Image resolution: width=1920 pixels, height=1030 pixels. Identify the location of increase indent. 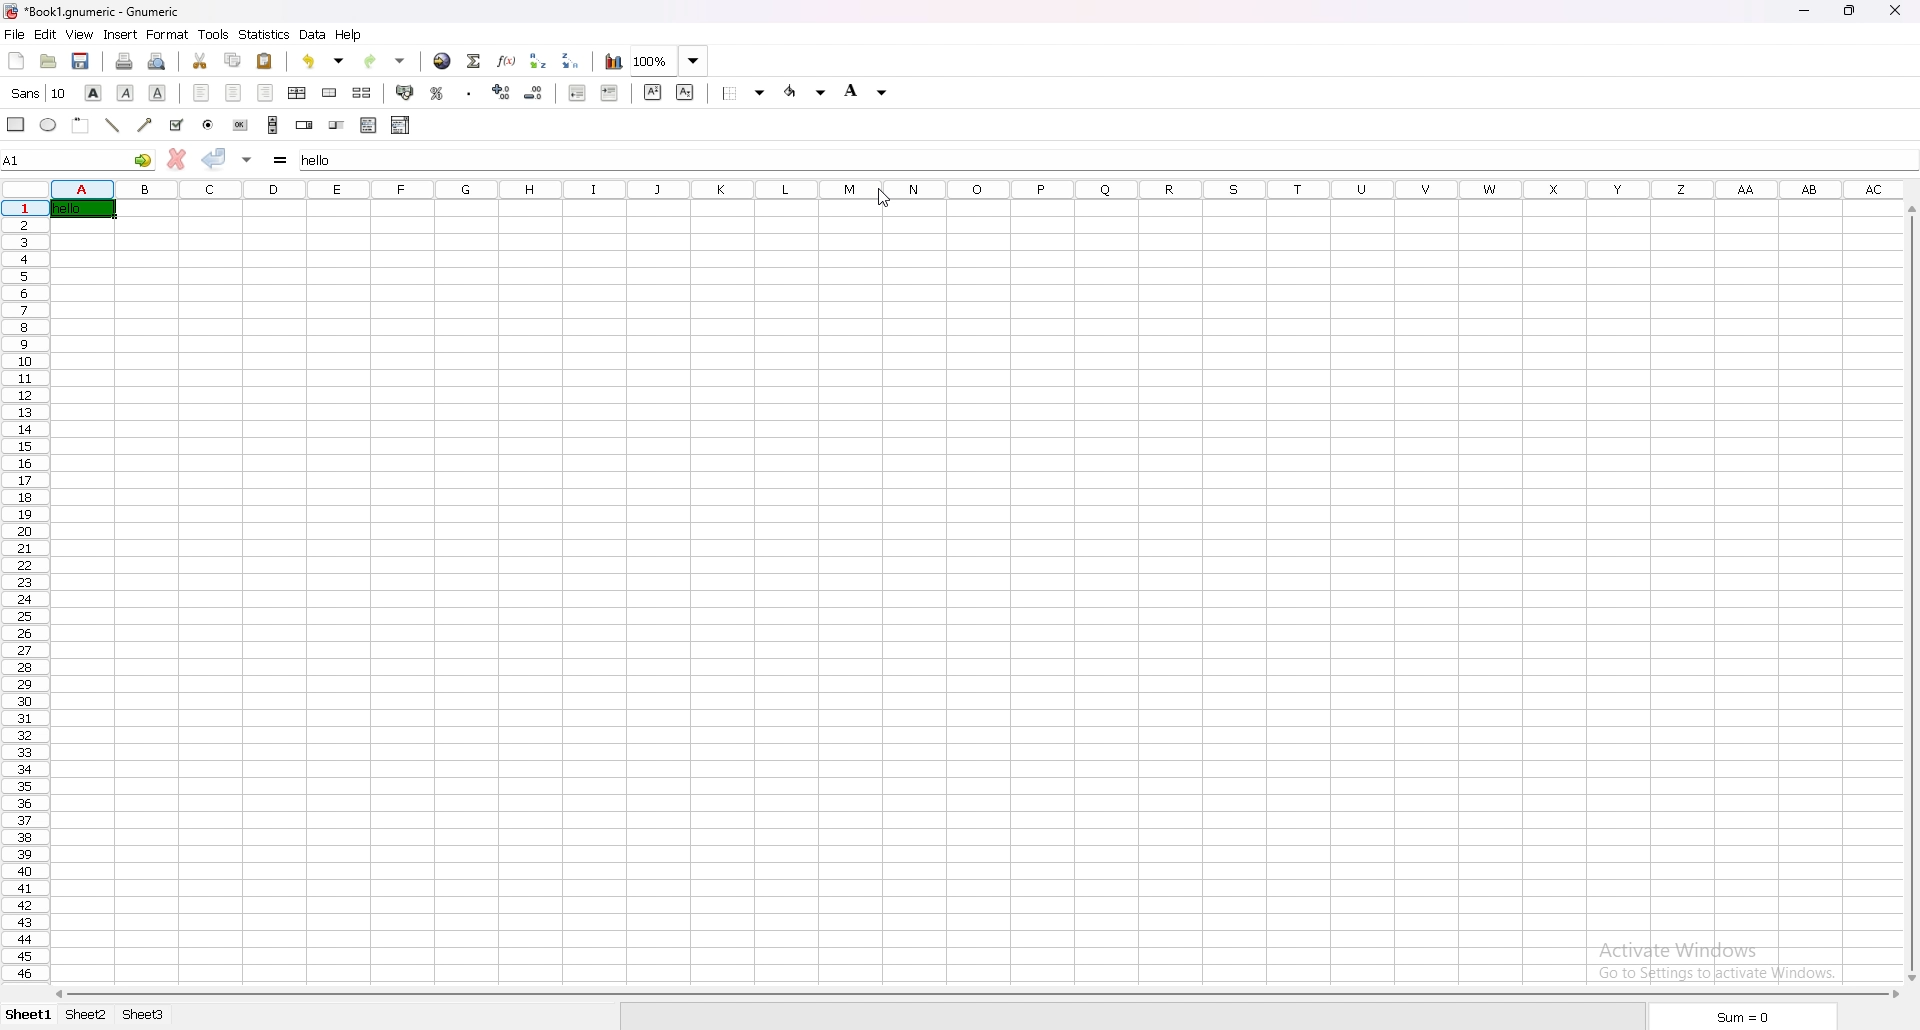
(610, 92).